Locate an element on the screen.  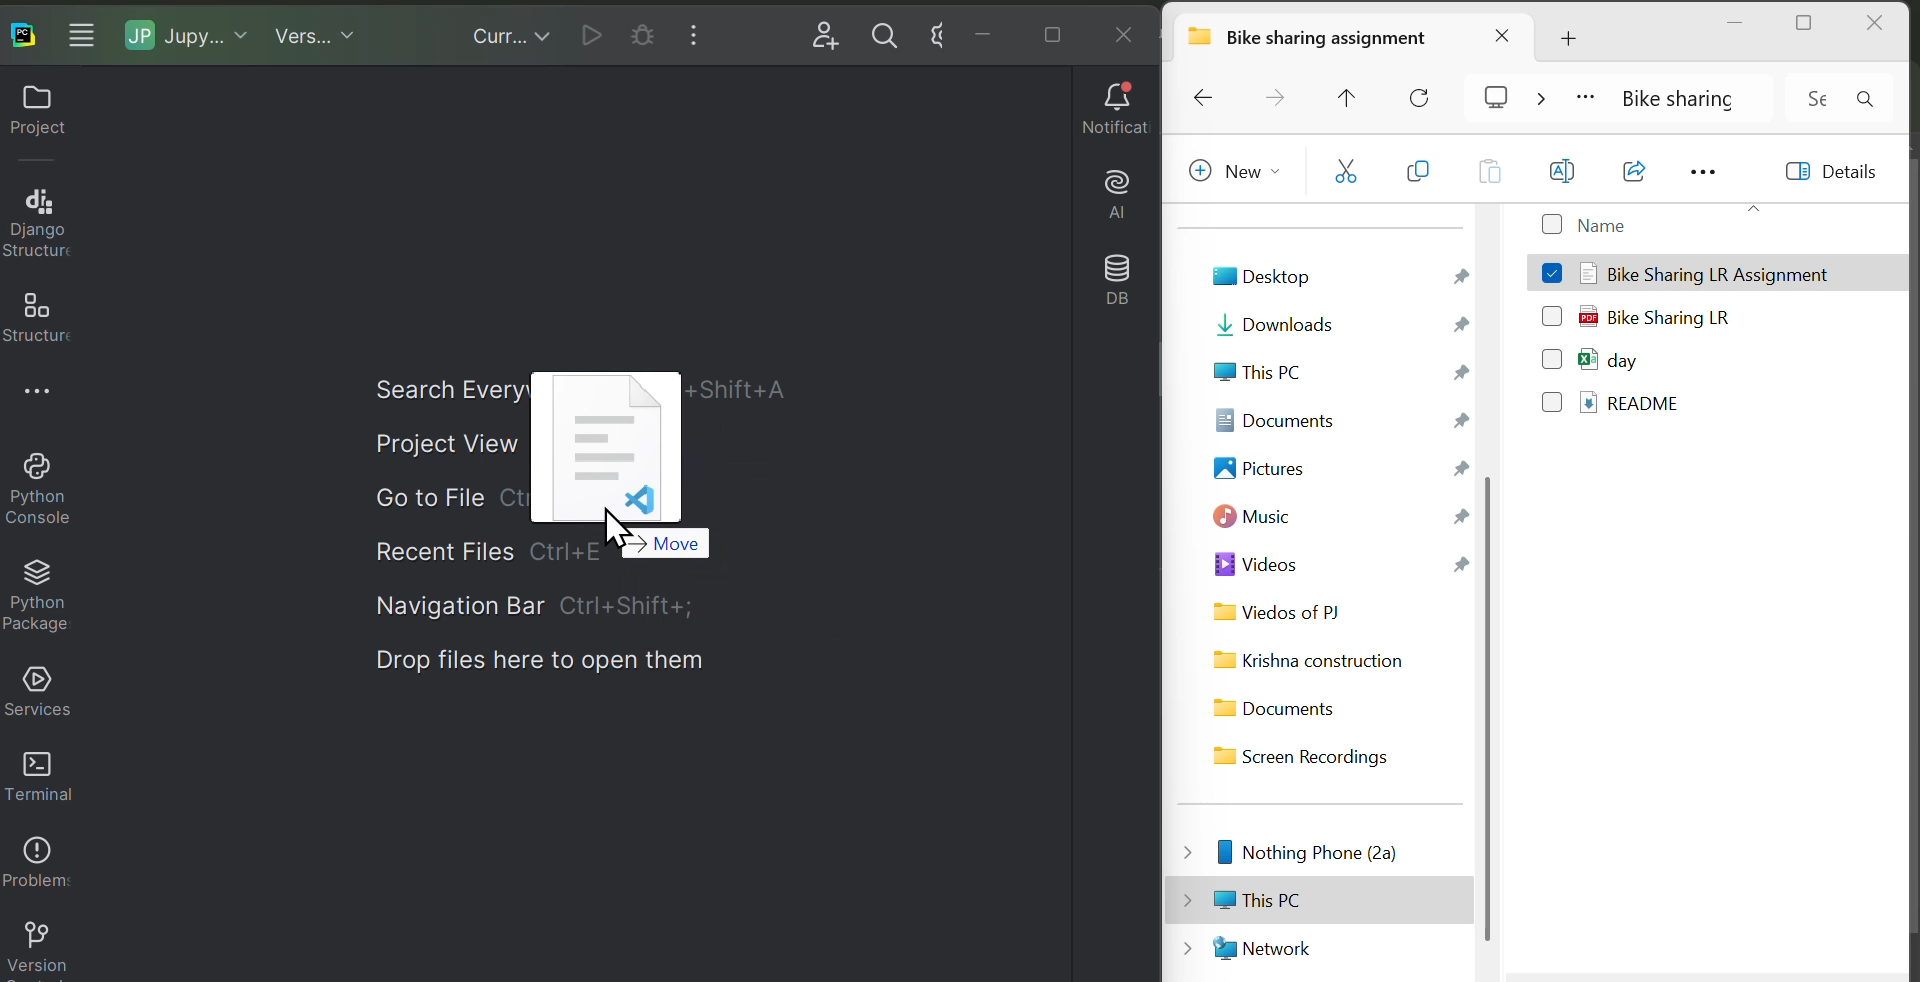
search is located at coordinates (1876, 99).